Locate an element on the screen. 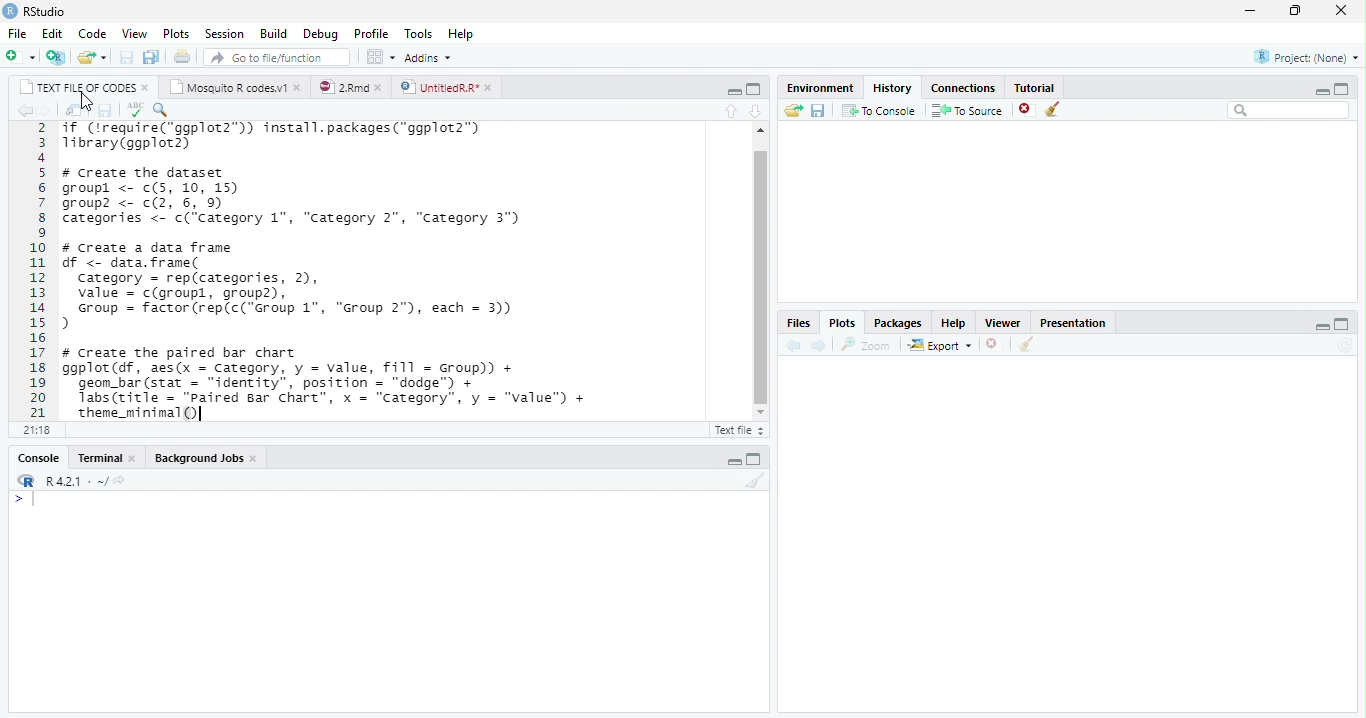 The height and width of the screenshot is (718, 1366). workspace panes is located at coordinates (378, 58).